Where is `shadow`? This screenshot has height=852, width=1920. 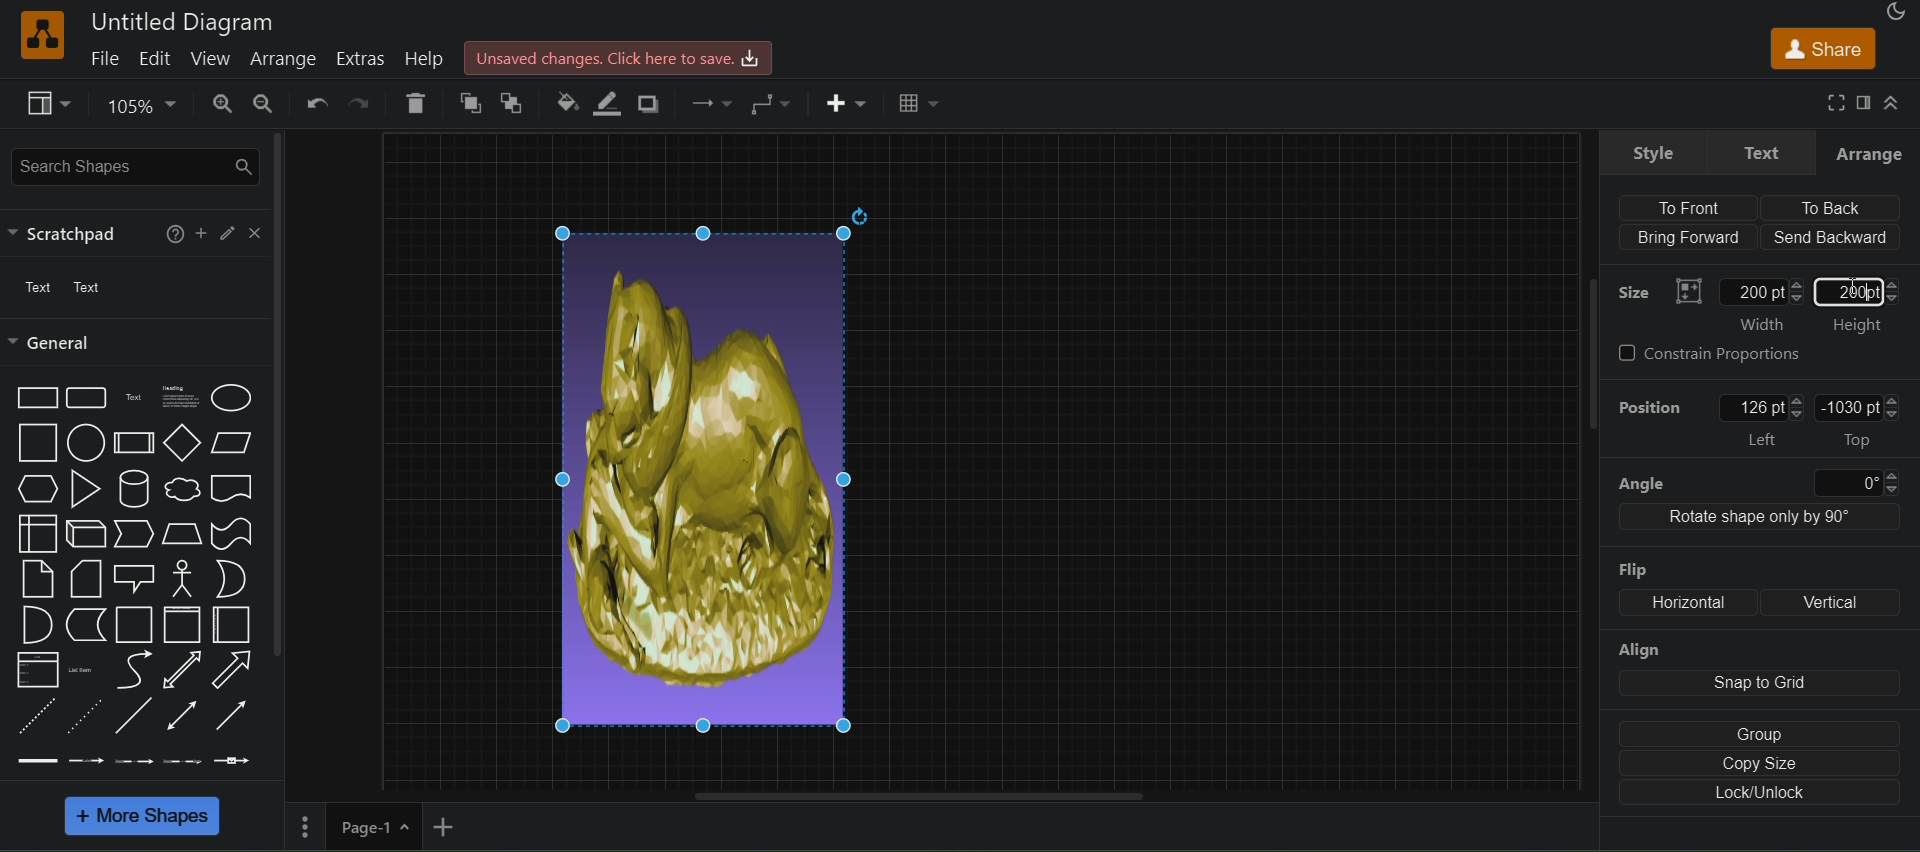
shadow is located at coordinates (656, 103).